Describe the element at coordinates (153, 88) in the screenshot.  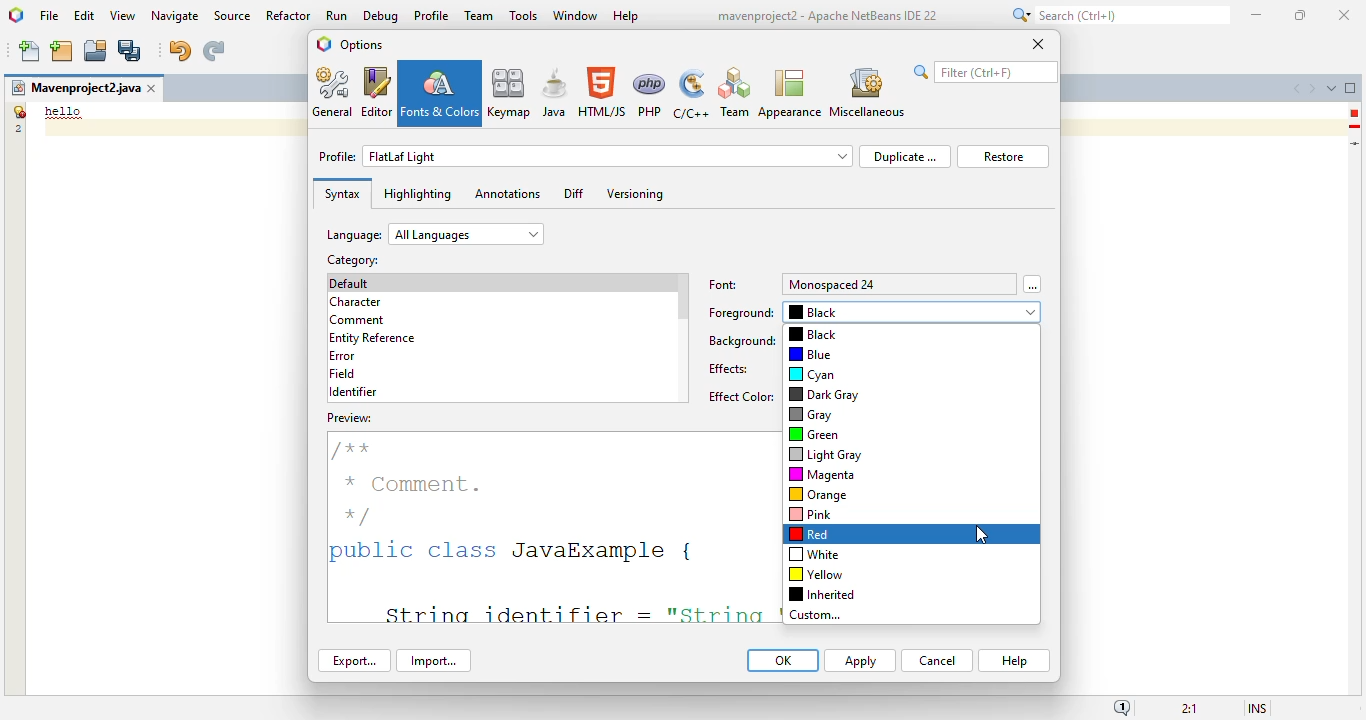
I see `close window` at that location.